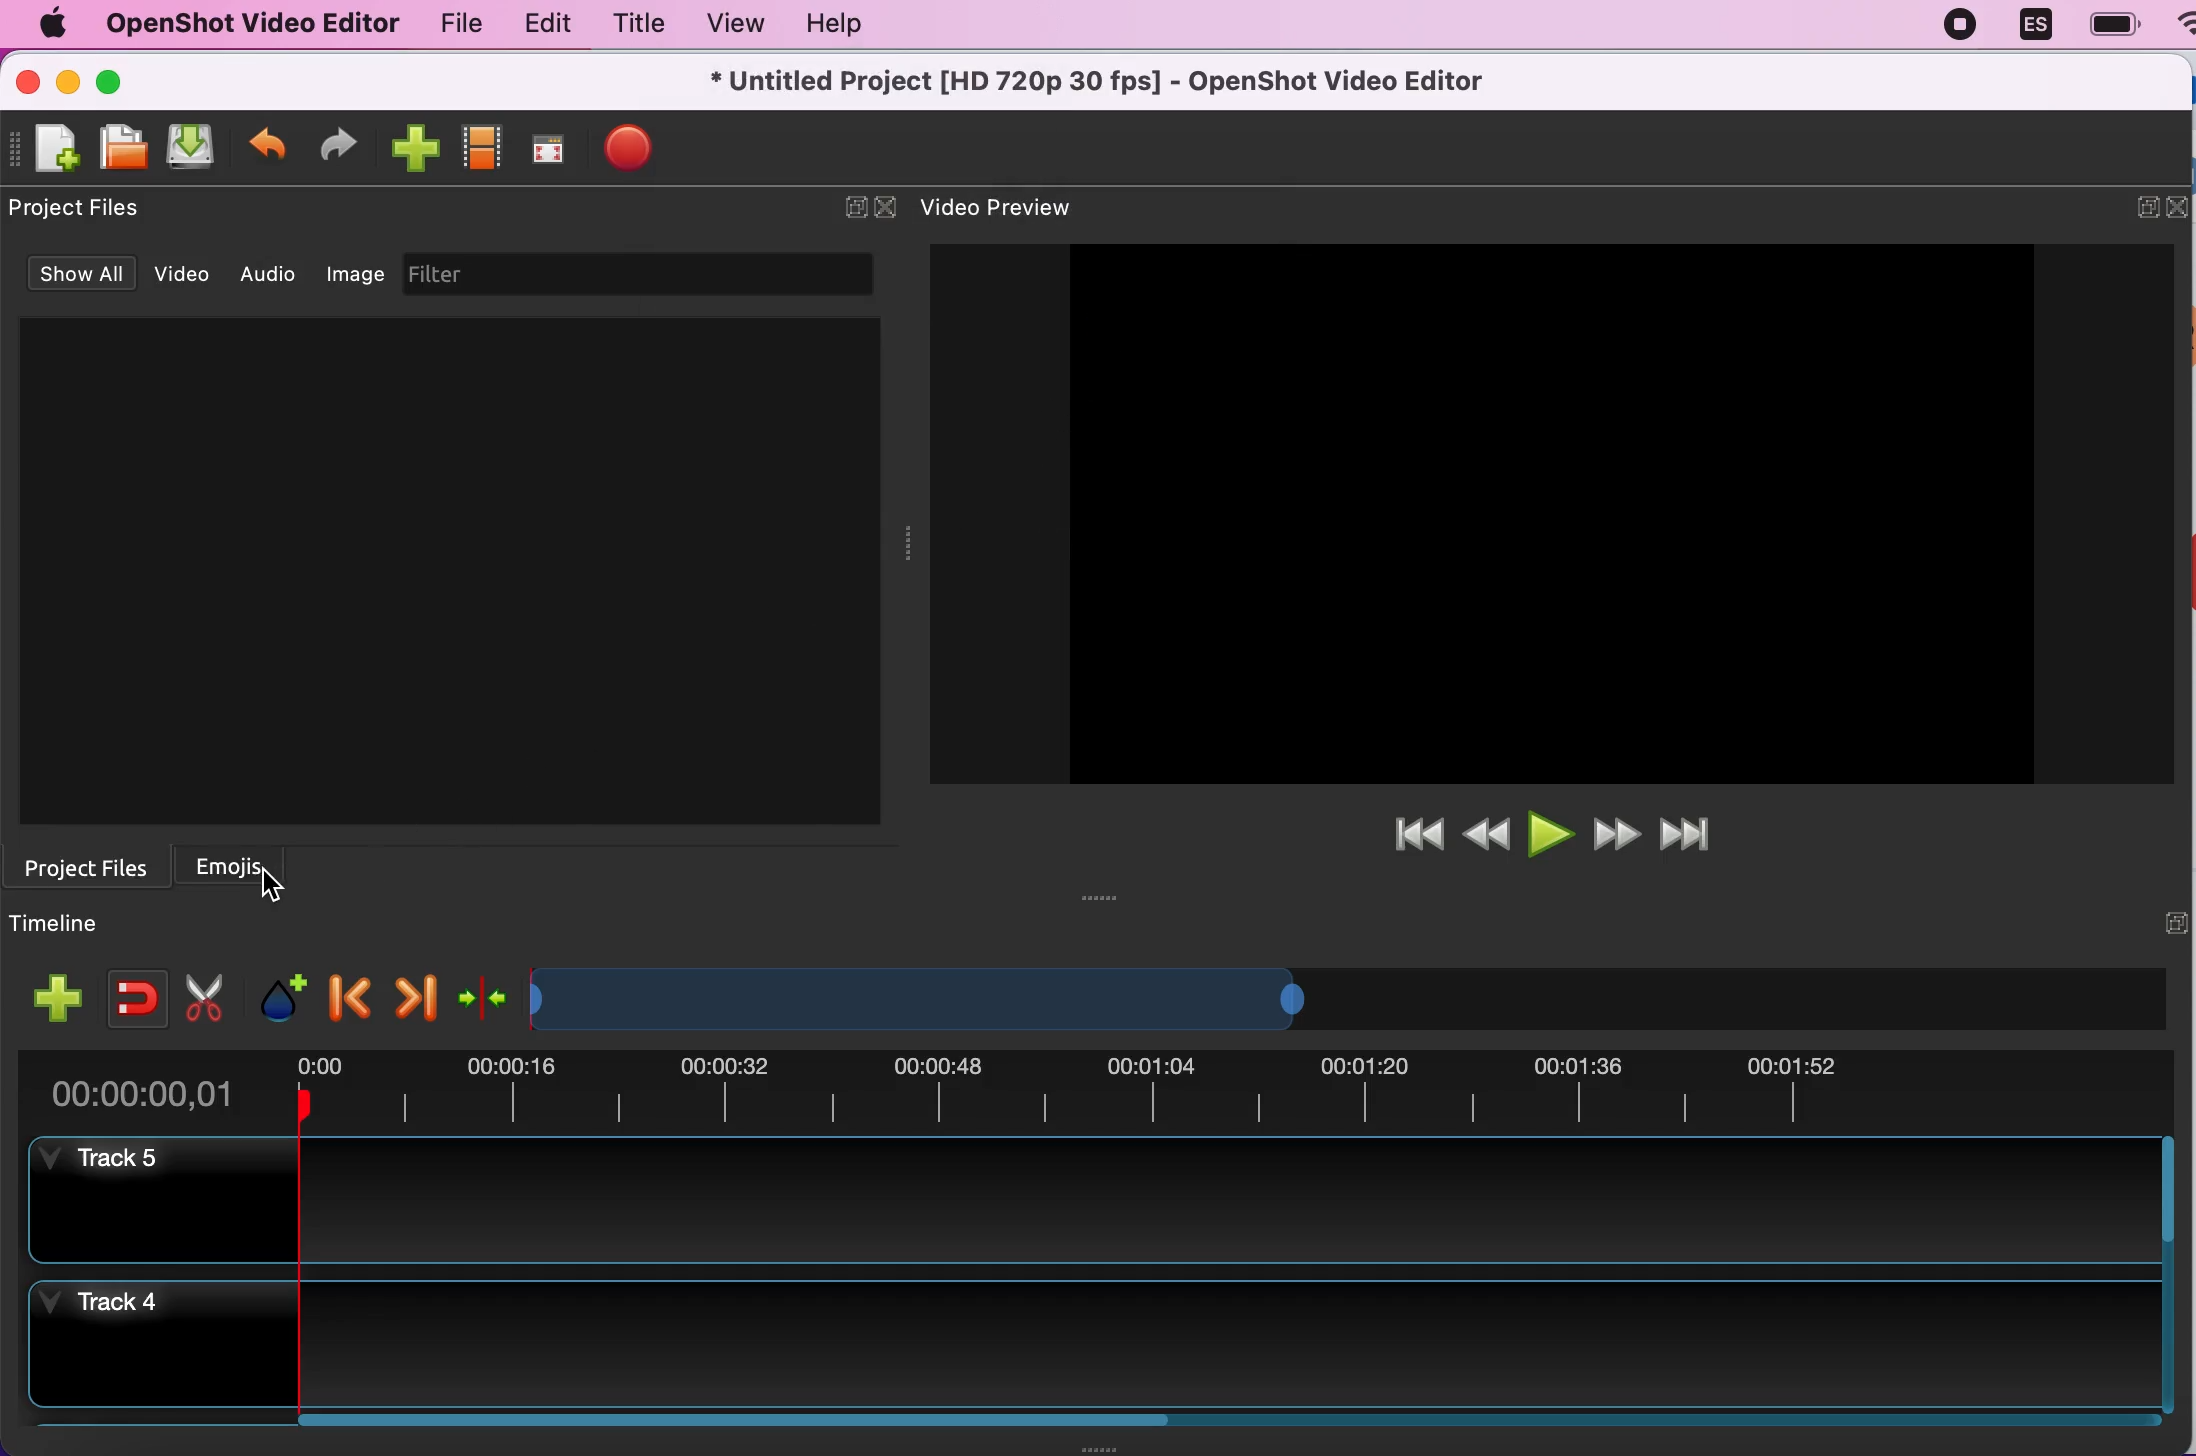 The width and height of the screenshot is (2196, 1456). Describe the element at coordinates (1419, 835) in the screenshot. I see `jump to start` at that location.